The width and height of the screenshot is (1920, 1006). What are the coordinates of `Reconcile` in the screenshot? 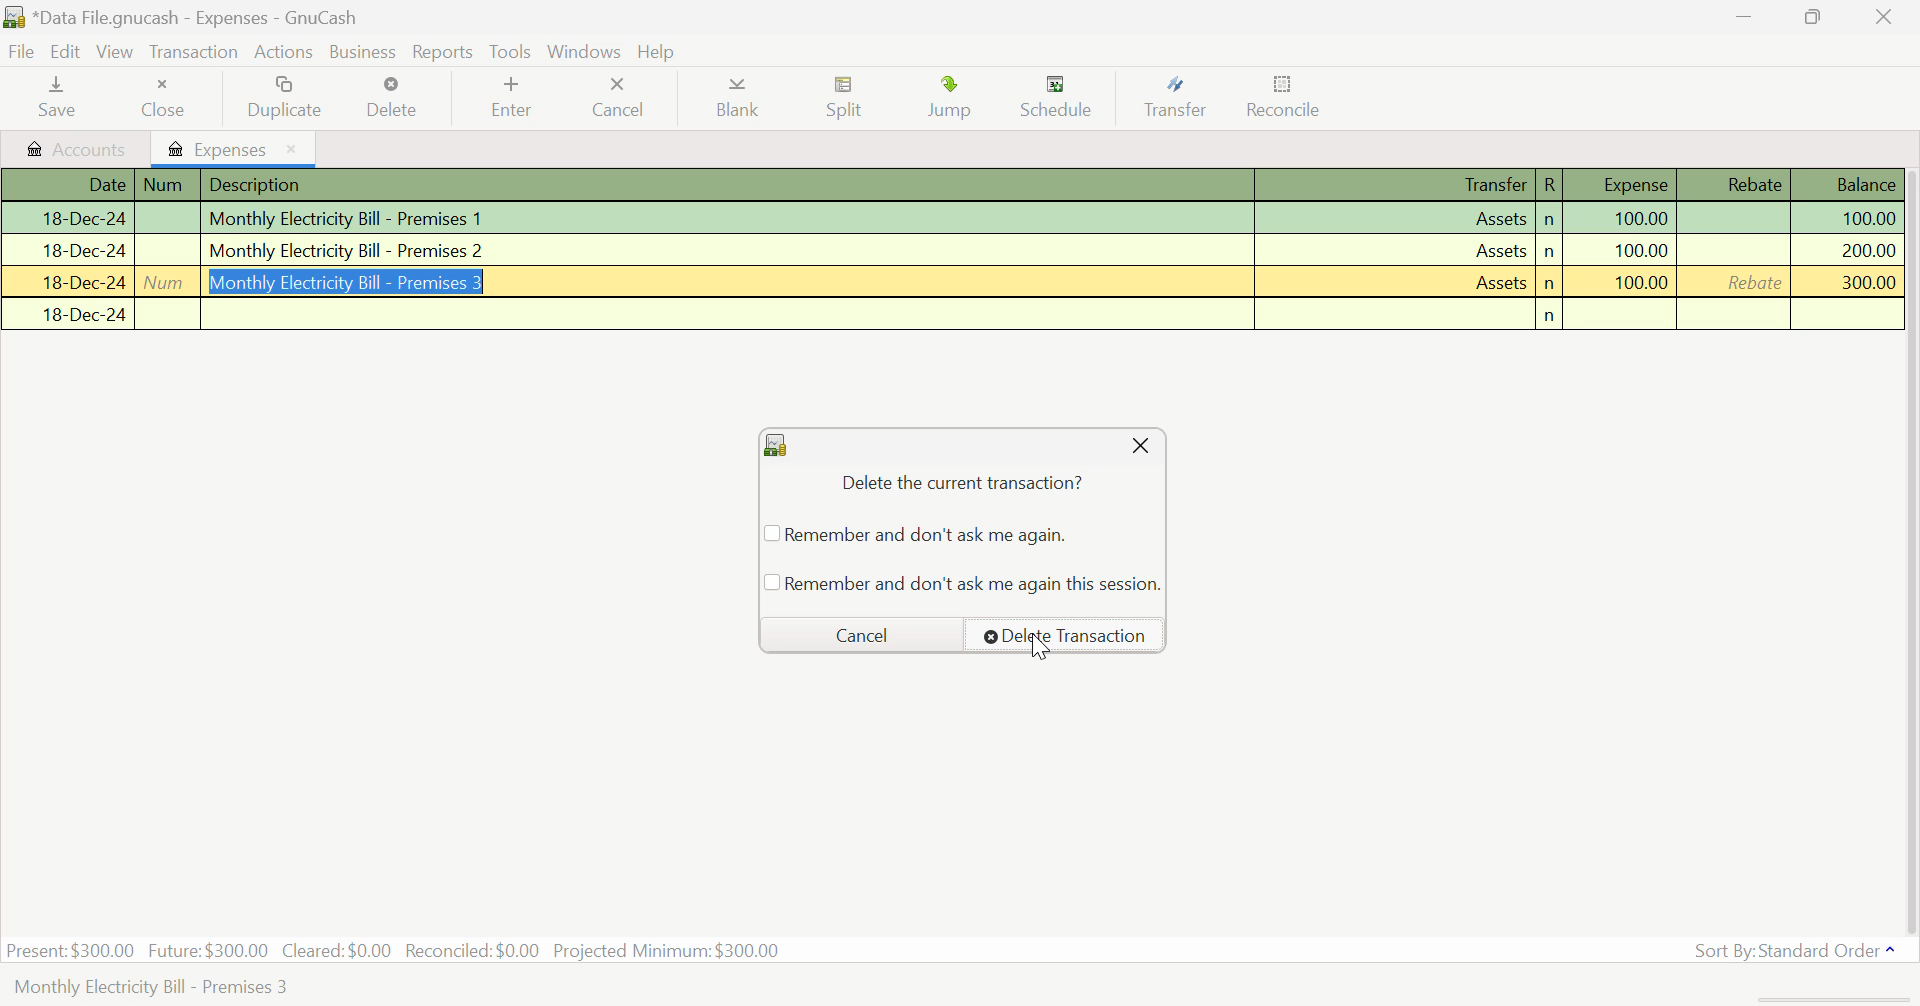 It's located at (1283, 101).